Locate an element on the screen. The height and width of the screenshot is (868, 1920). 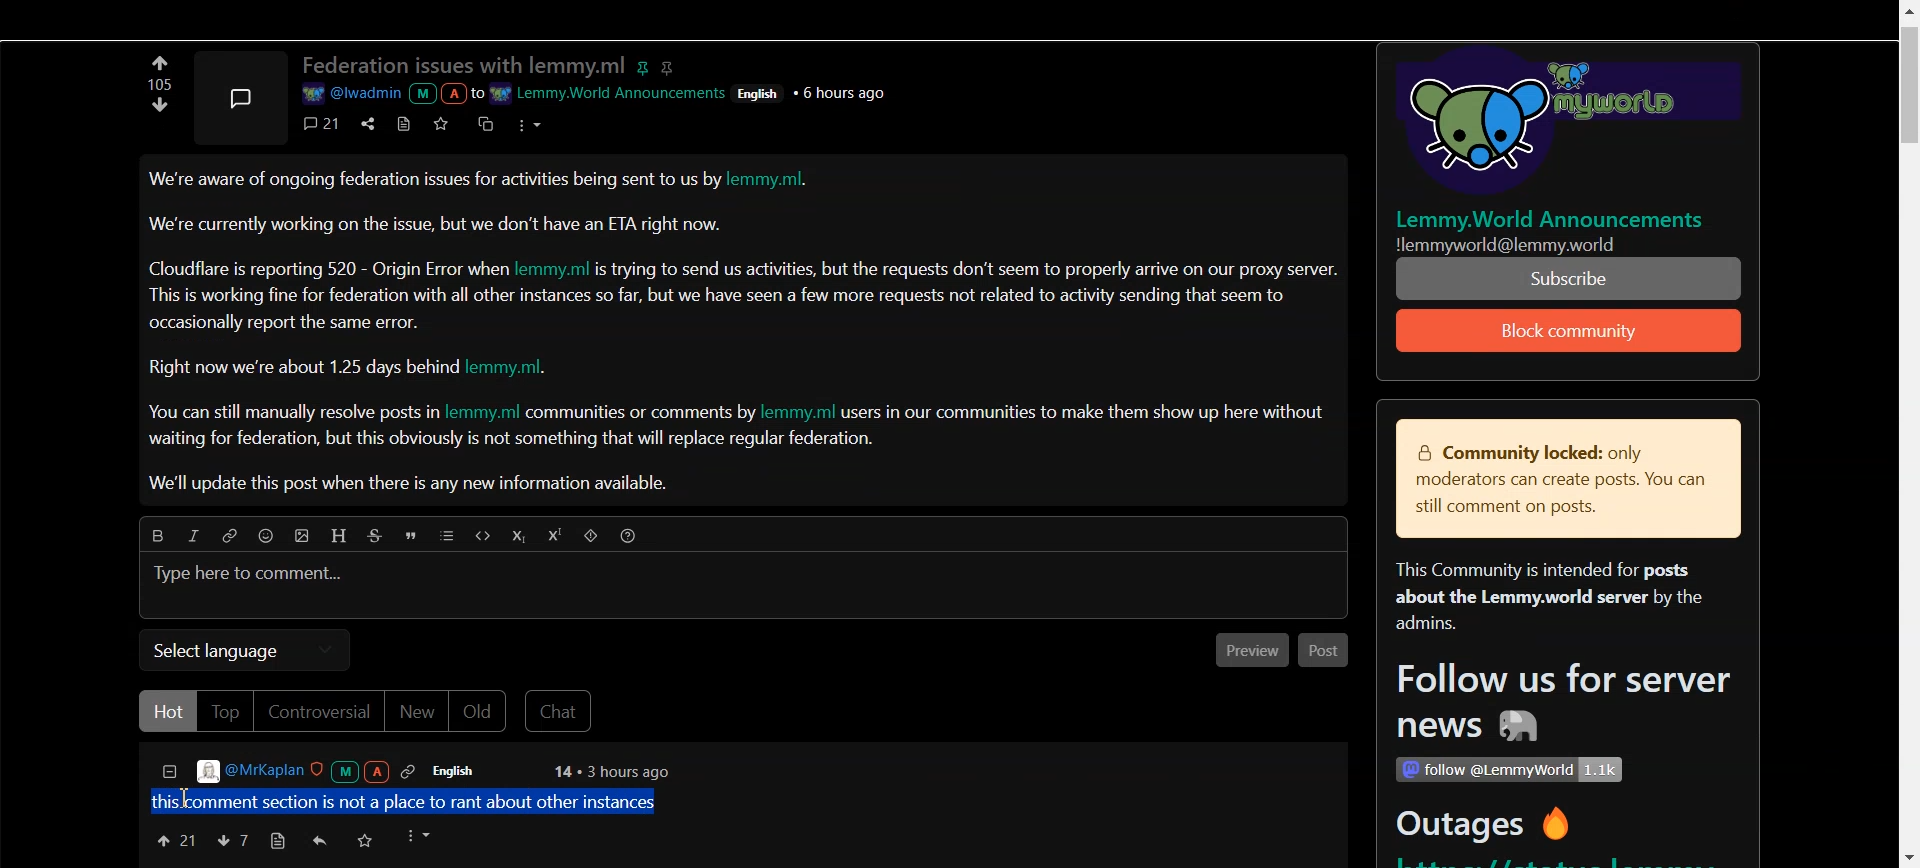
We'll update this post when there is any new information available. is located at coordinates (412, 484).